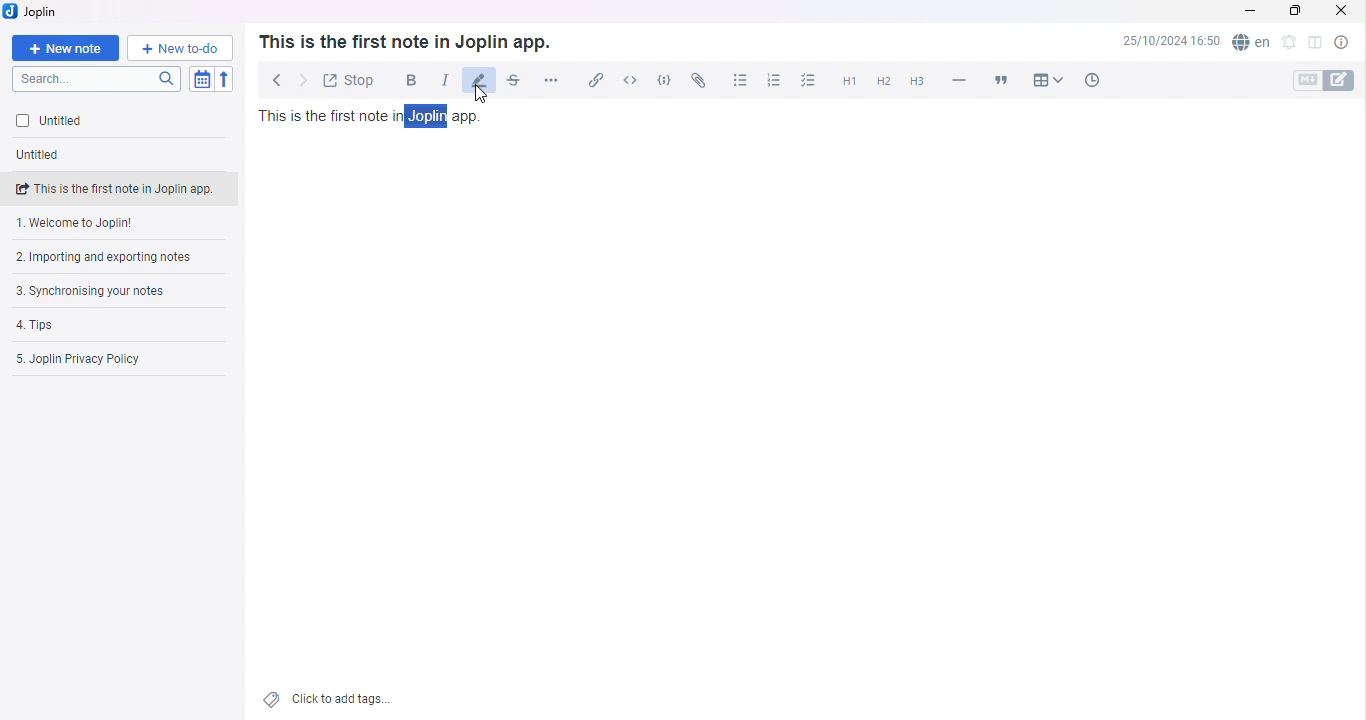 The image size is (1366, 720). Describe the element at coordinates (272, 76) in the screenshot. I see `Back` at that location.